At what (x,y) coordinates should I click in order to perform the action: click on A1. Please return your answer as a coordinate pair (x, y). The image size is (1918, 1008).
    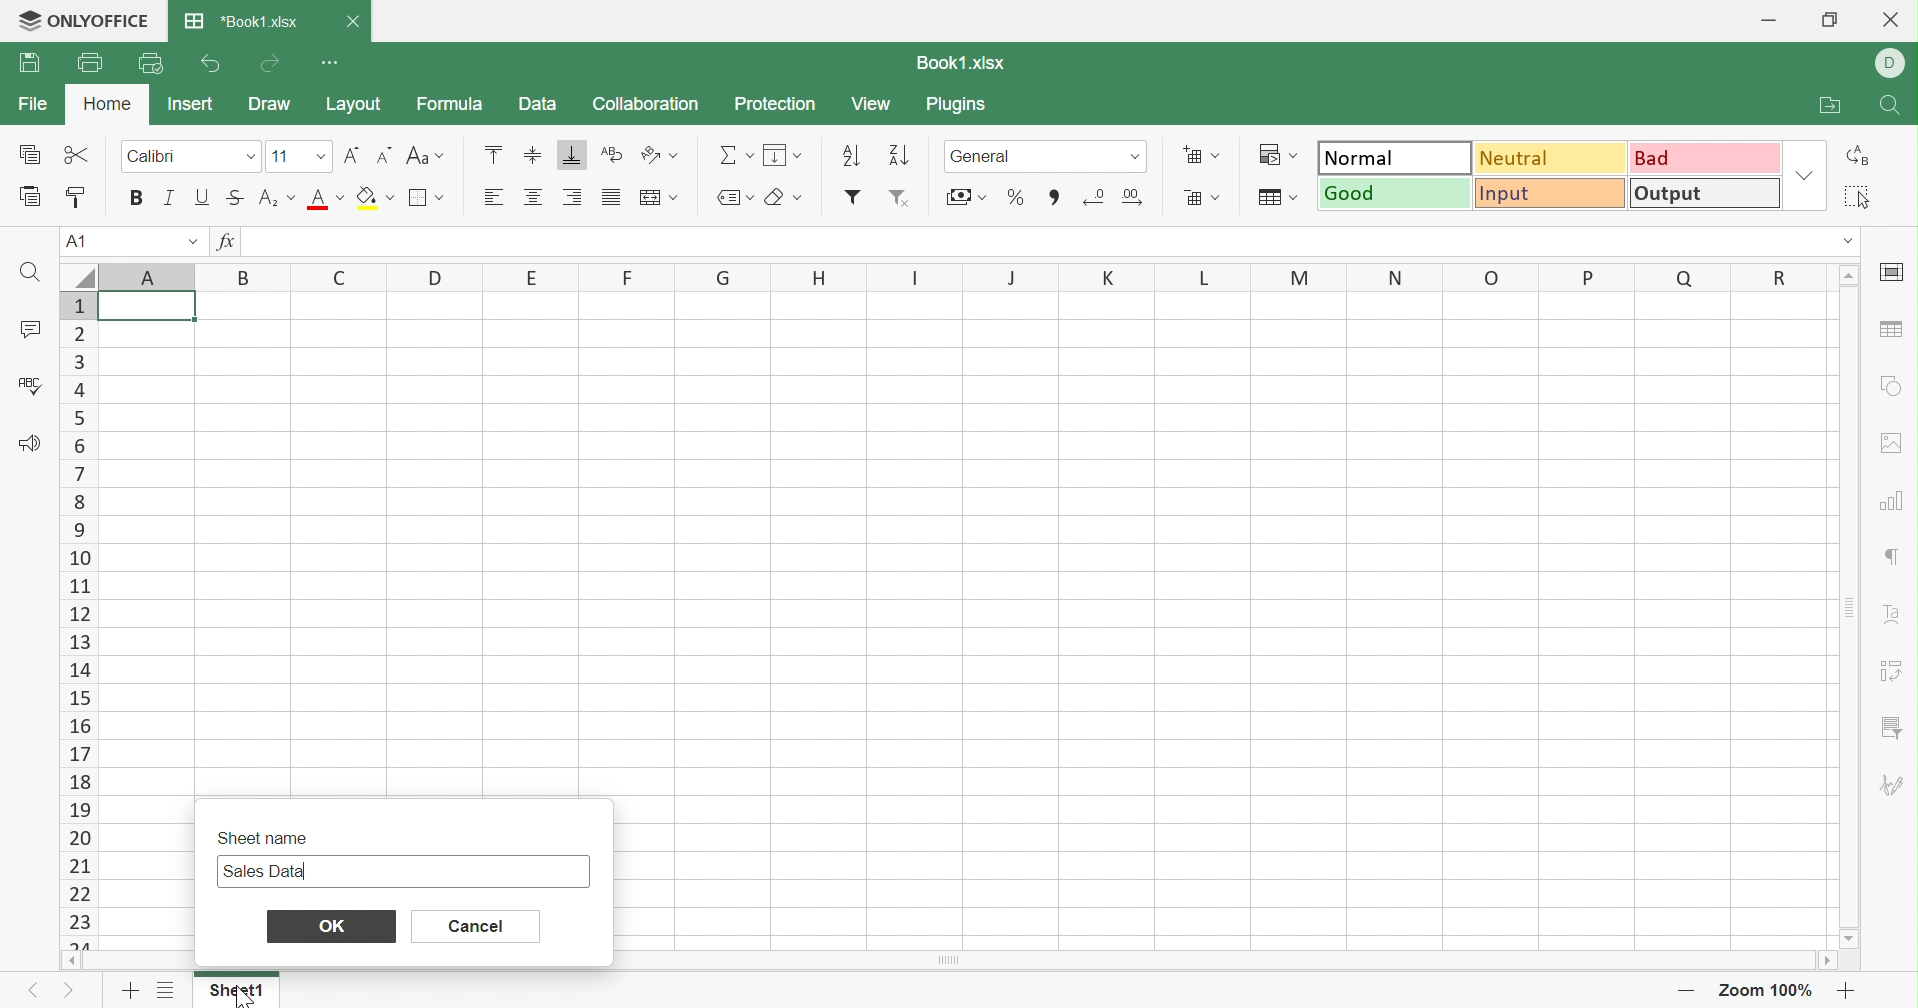
    Looking at the image, I should click on (83, 240).